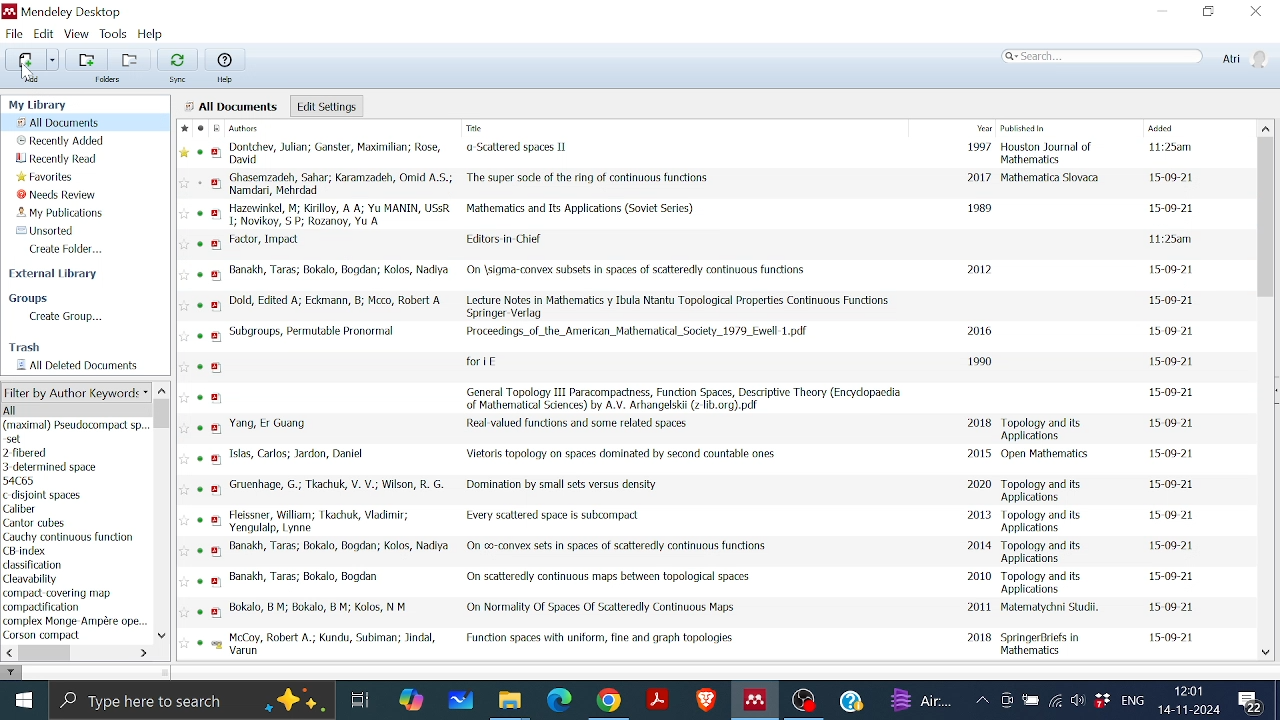 Image resolution: width=1280 pixels, height=720 pixels. What do you see at coordinates (1008, 699) in the screenshot?
I see `Meet now` at bounding box center [1008, 699].